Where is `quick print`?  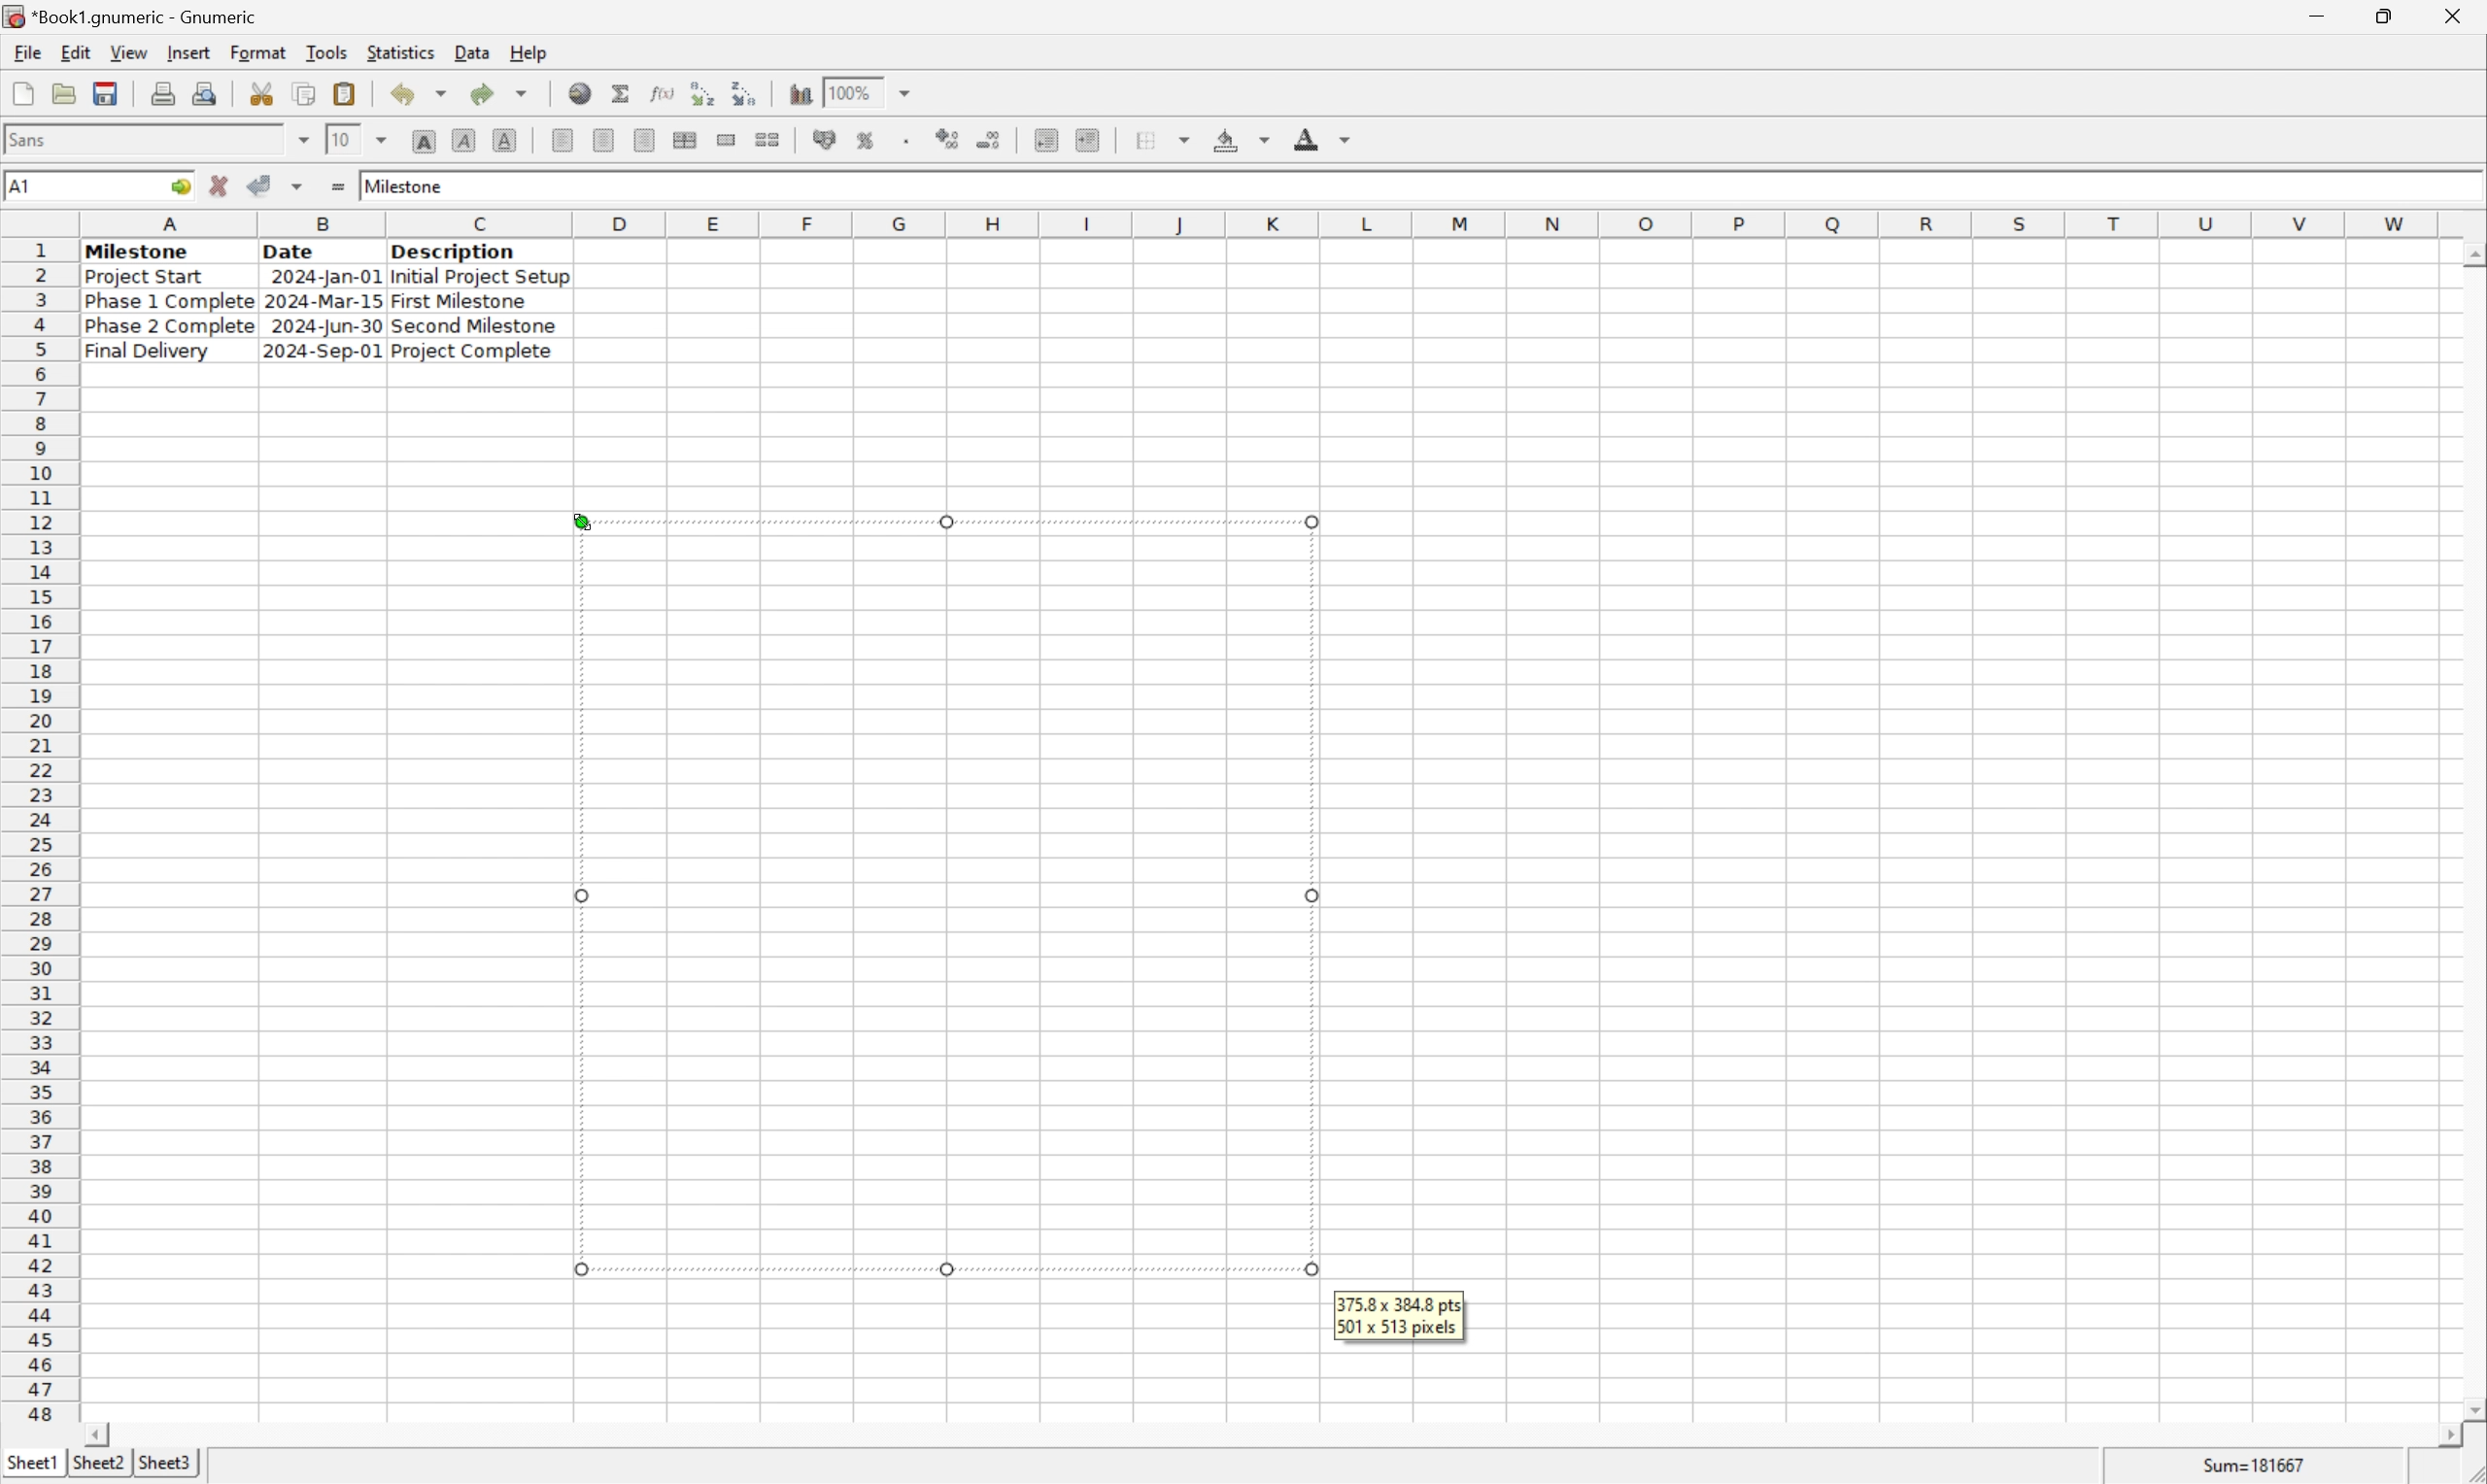
quick print is located at coordinates (206, 93).